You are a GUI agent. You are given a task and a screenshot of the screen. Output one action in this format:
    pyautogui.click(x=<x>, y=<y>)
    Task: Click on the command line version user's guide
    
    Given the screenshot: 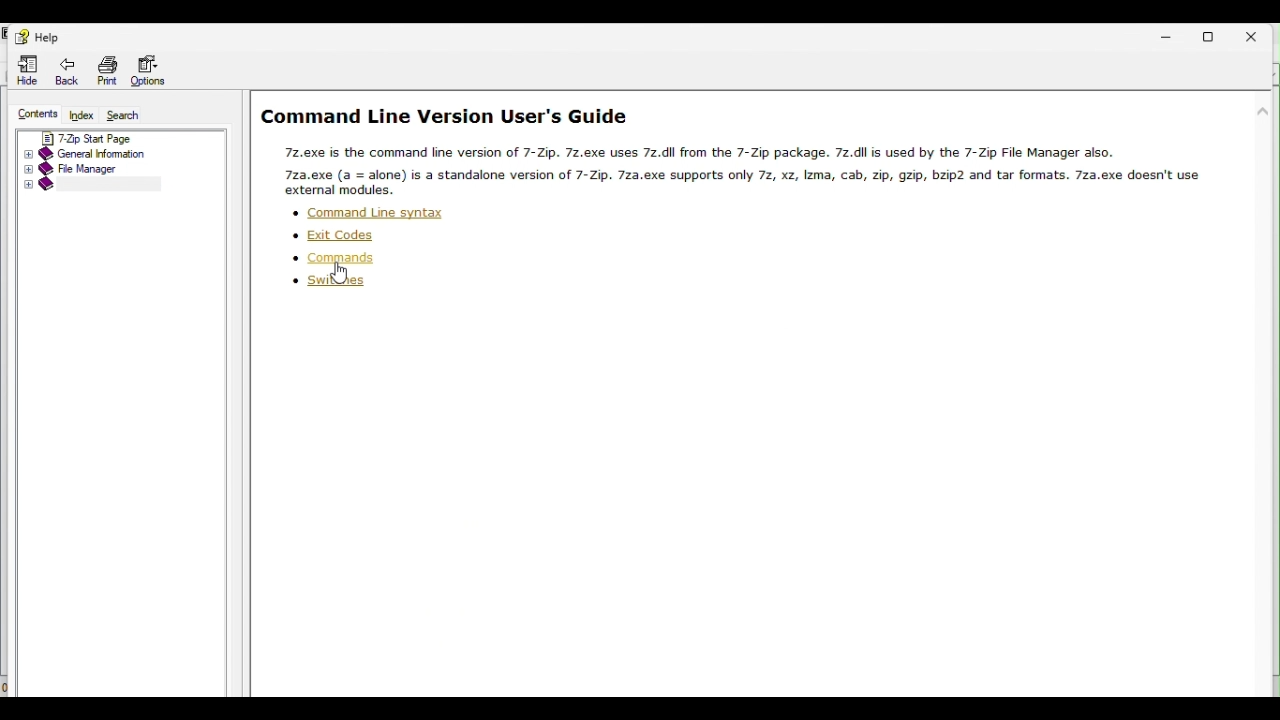 What is the action you would take?
    pyautogui.click(x=445, y=117)
    